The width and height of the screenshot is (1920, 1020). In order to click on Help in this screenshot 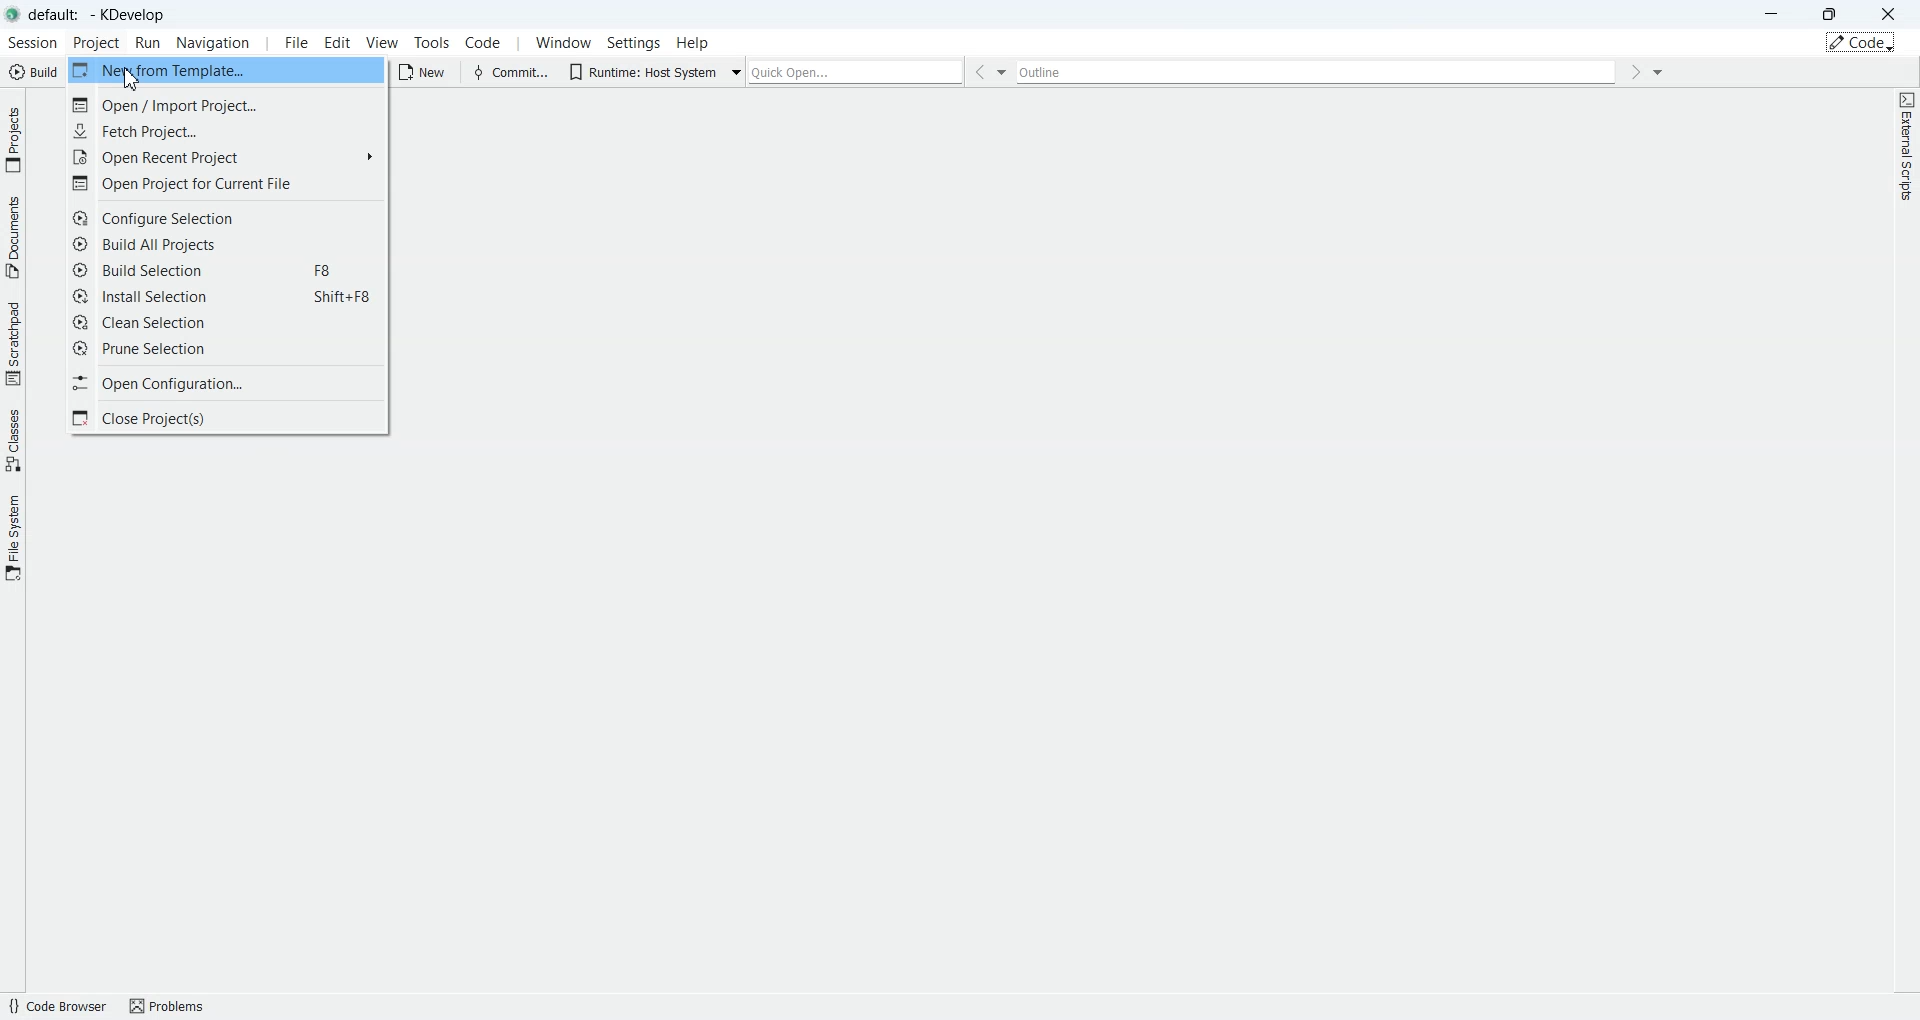, I will do `click(693, 42)`.